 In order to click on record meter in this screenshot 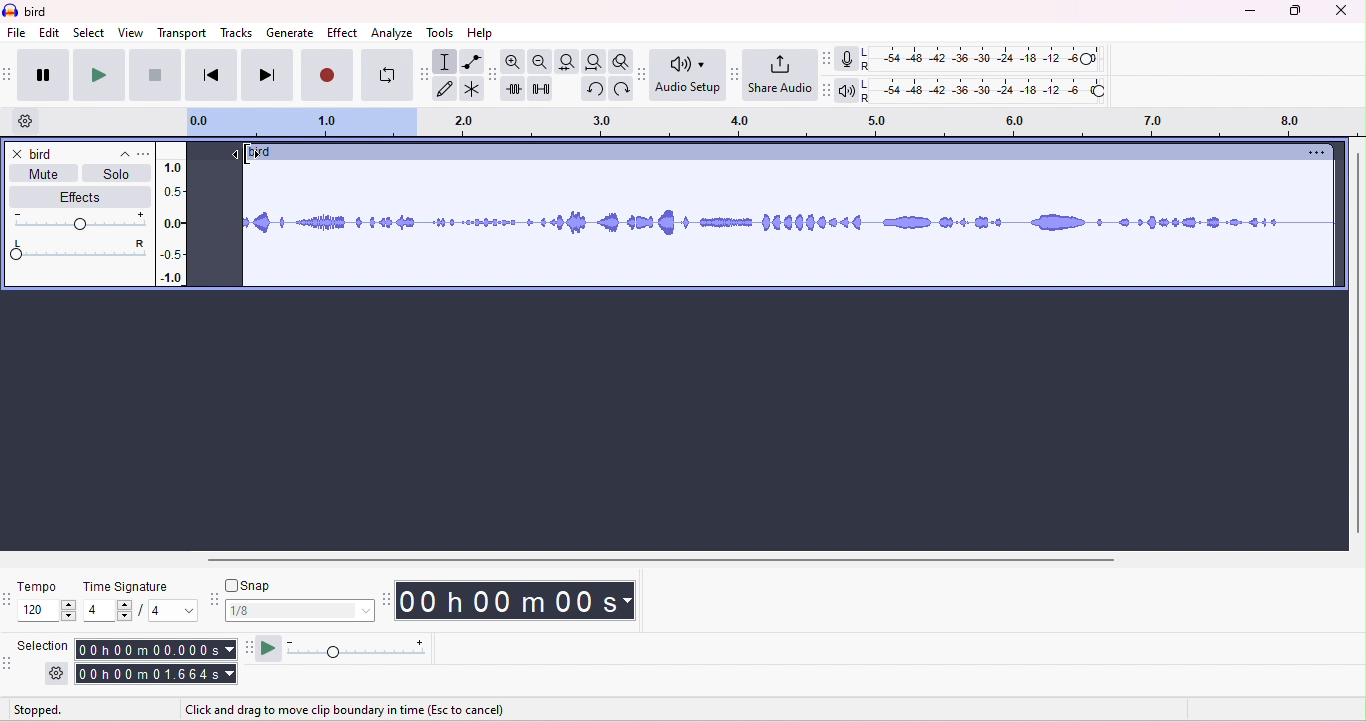, I will do `click(845, 59)`.